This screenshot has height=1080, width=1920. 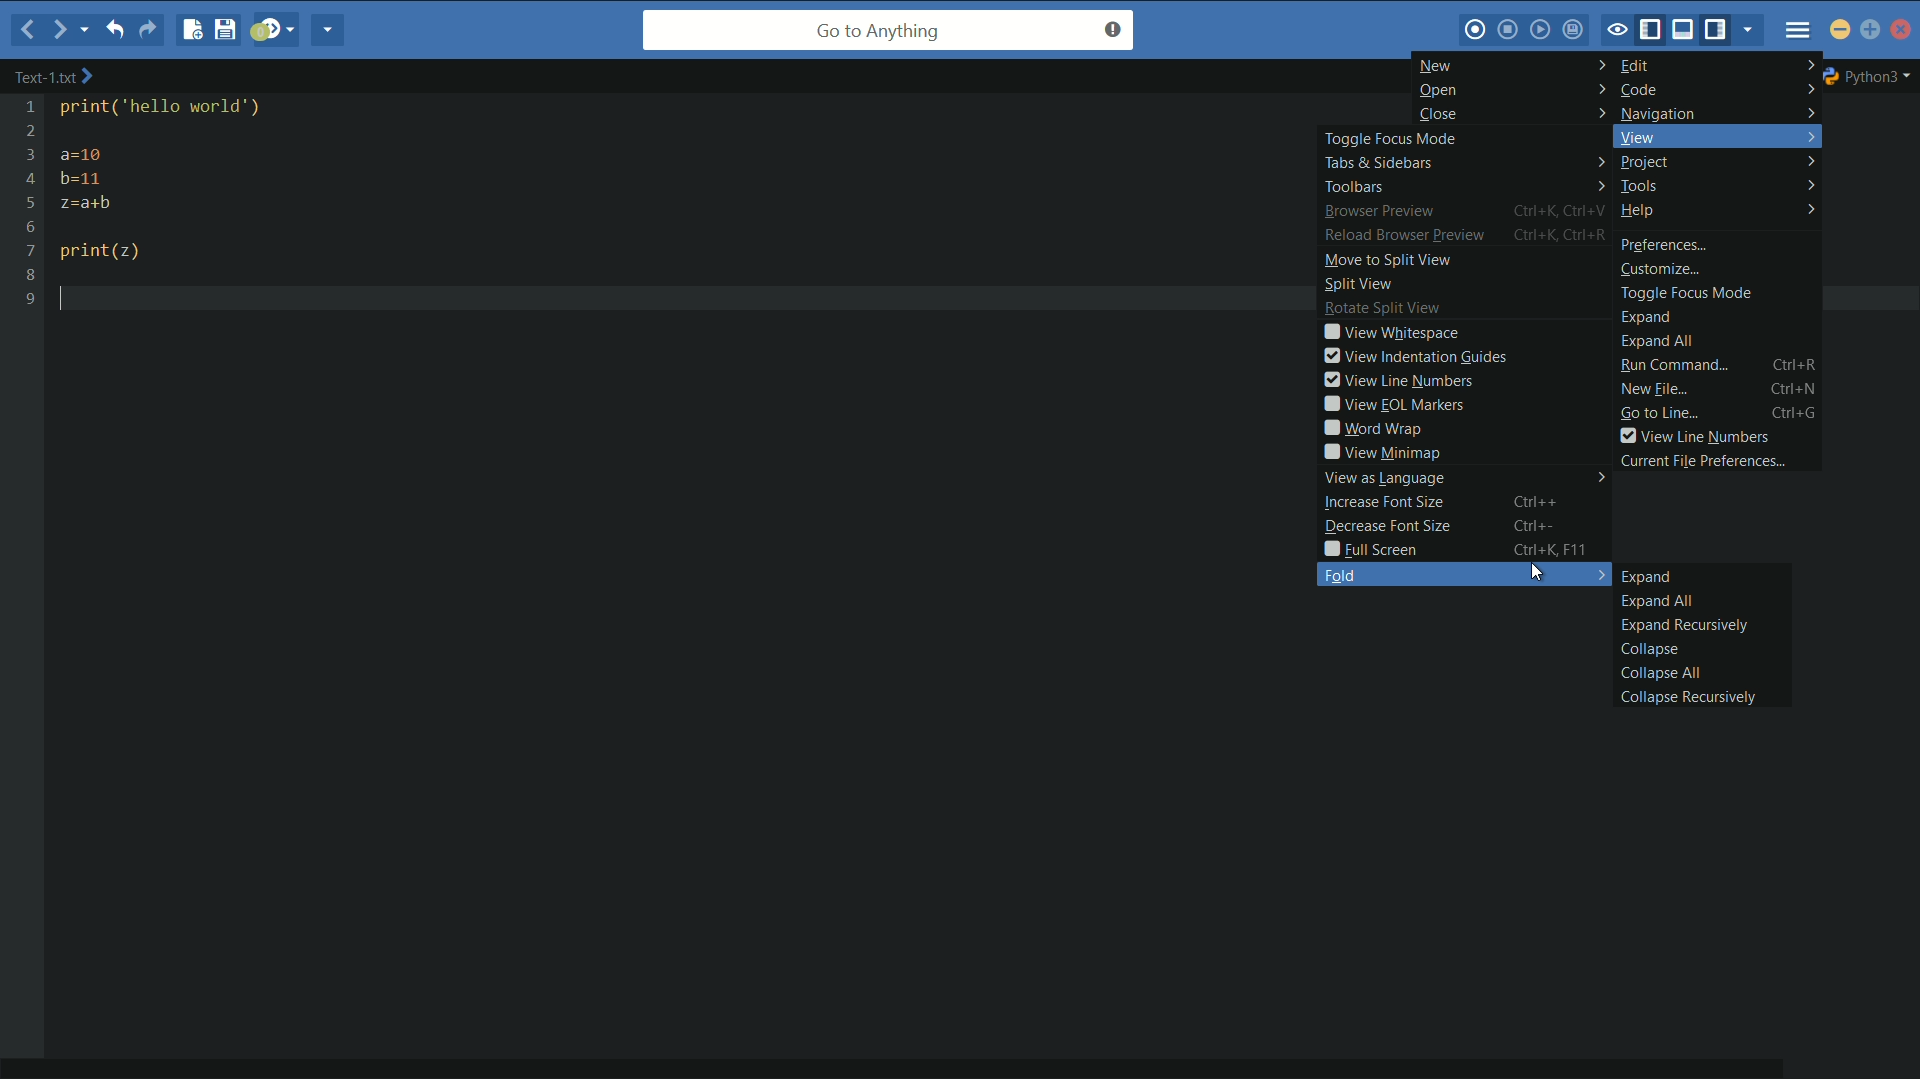 What do you see at coordinates (1714, 139) in the screenshot?
I see `view` at bounding box center [1714, 139].